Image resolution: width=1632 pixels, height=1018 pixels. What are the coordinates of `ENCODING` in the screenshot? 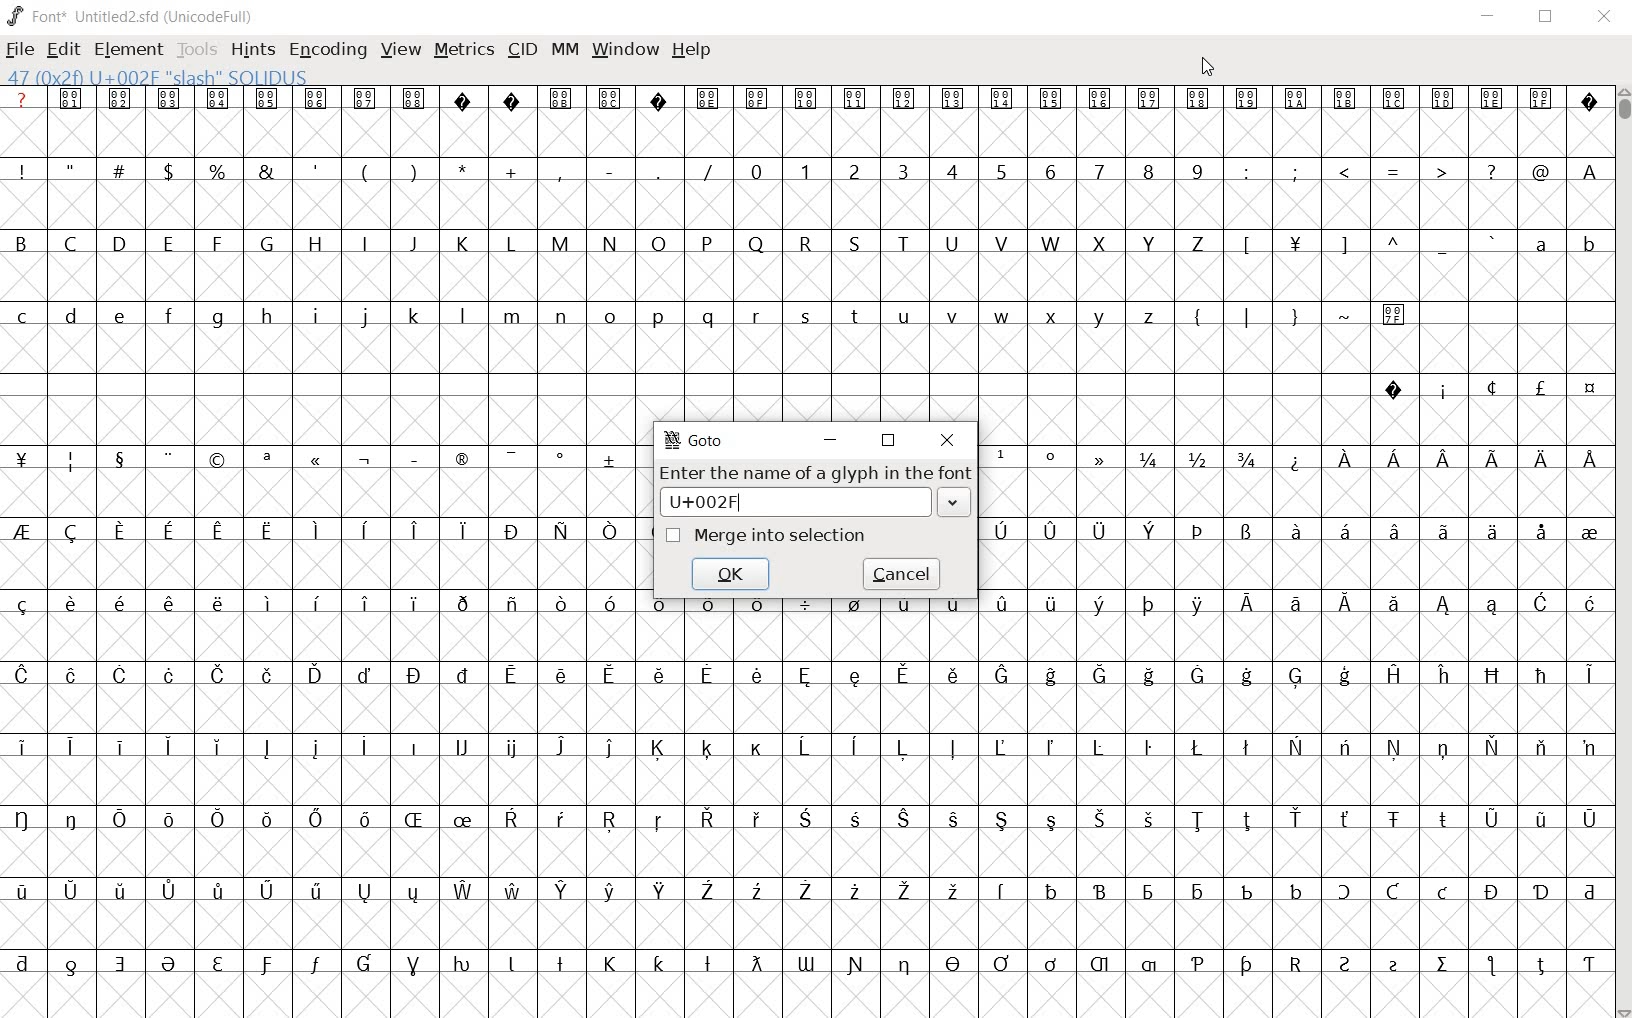 It's located at (327, 51).